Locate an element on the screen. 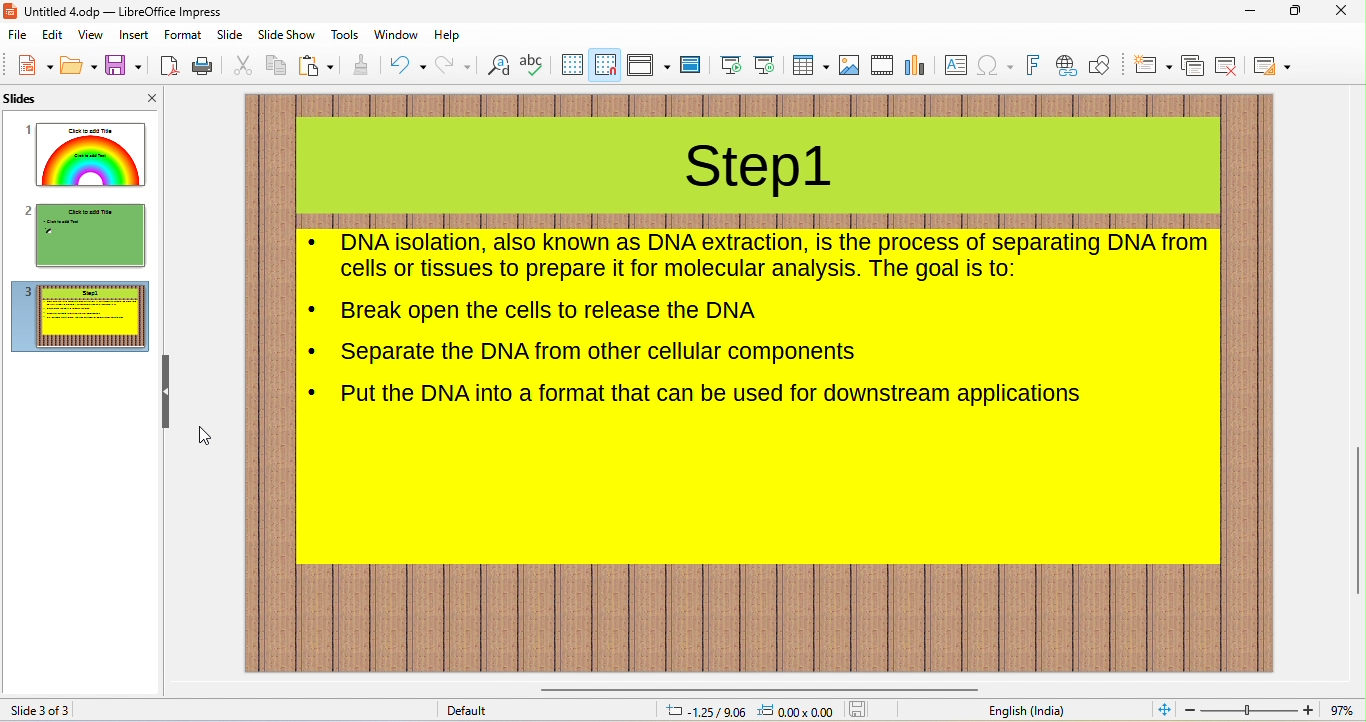 The width and height of the screenshot is (1366, 722). zoom is located at coordinates (1249, 710).